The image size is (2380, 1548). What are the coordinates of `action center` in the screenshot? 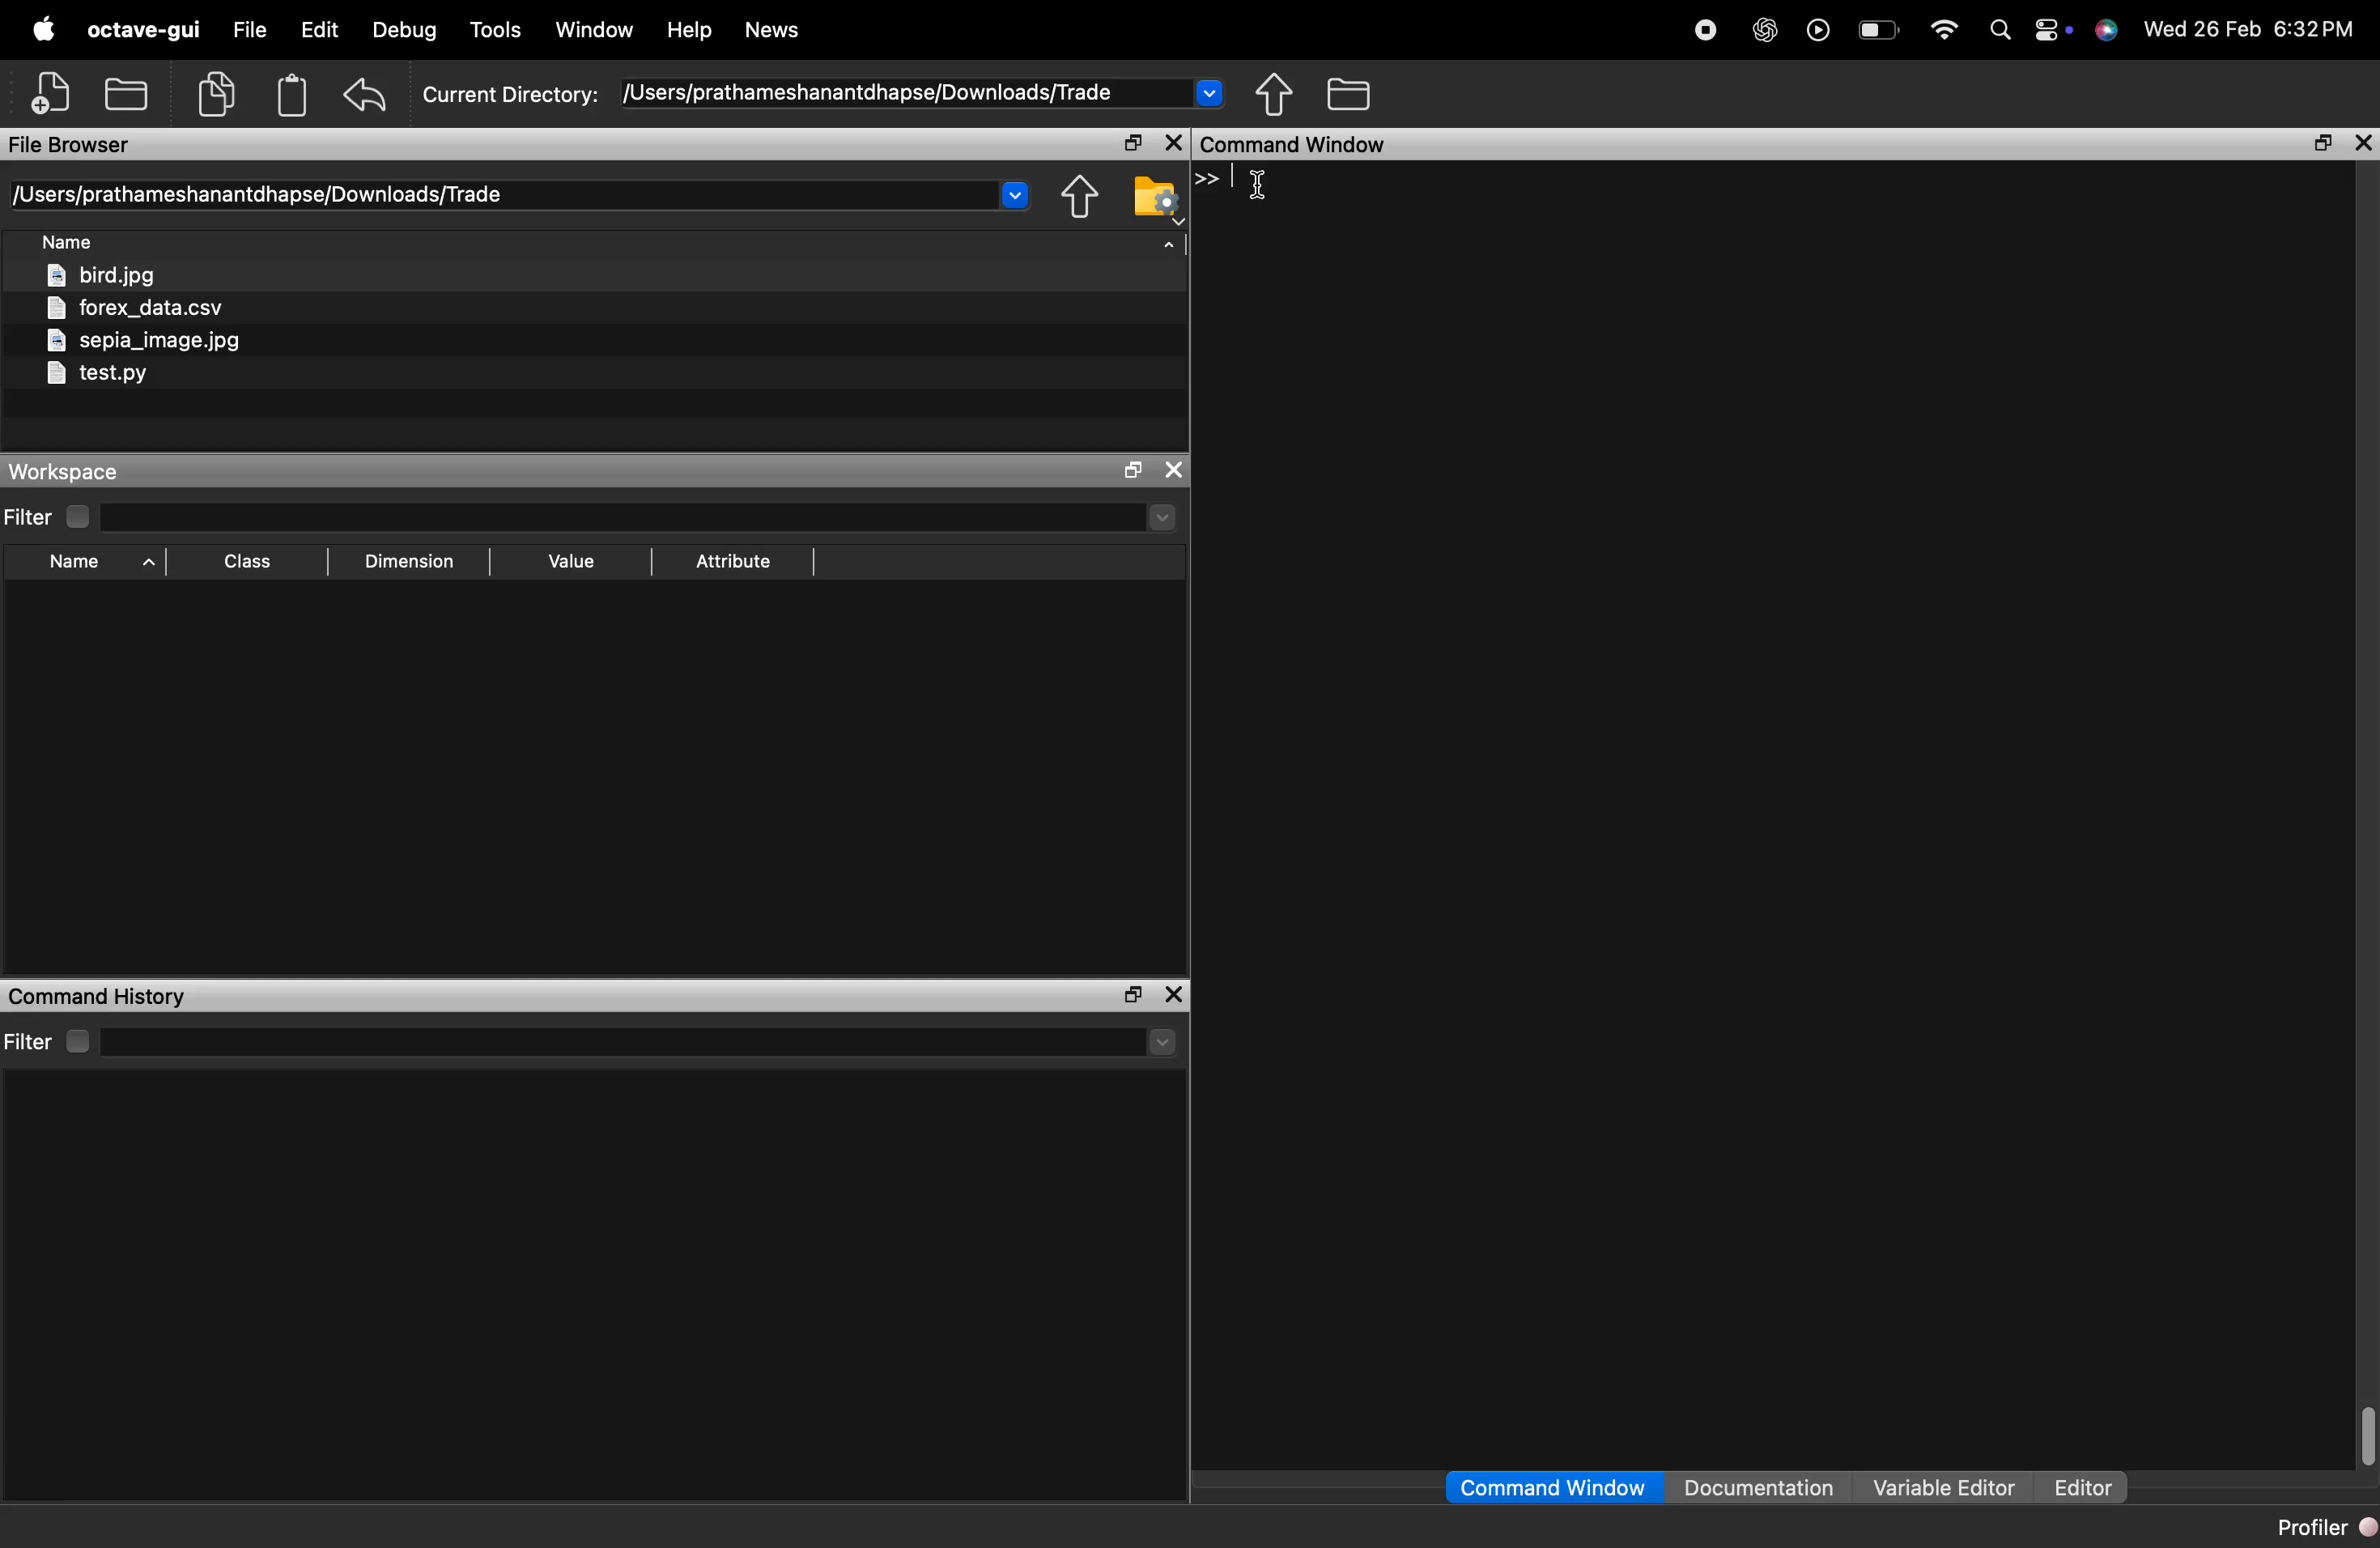 It's located at (2055, 31).